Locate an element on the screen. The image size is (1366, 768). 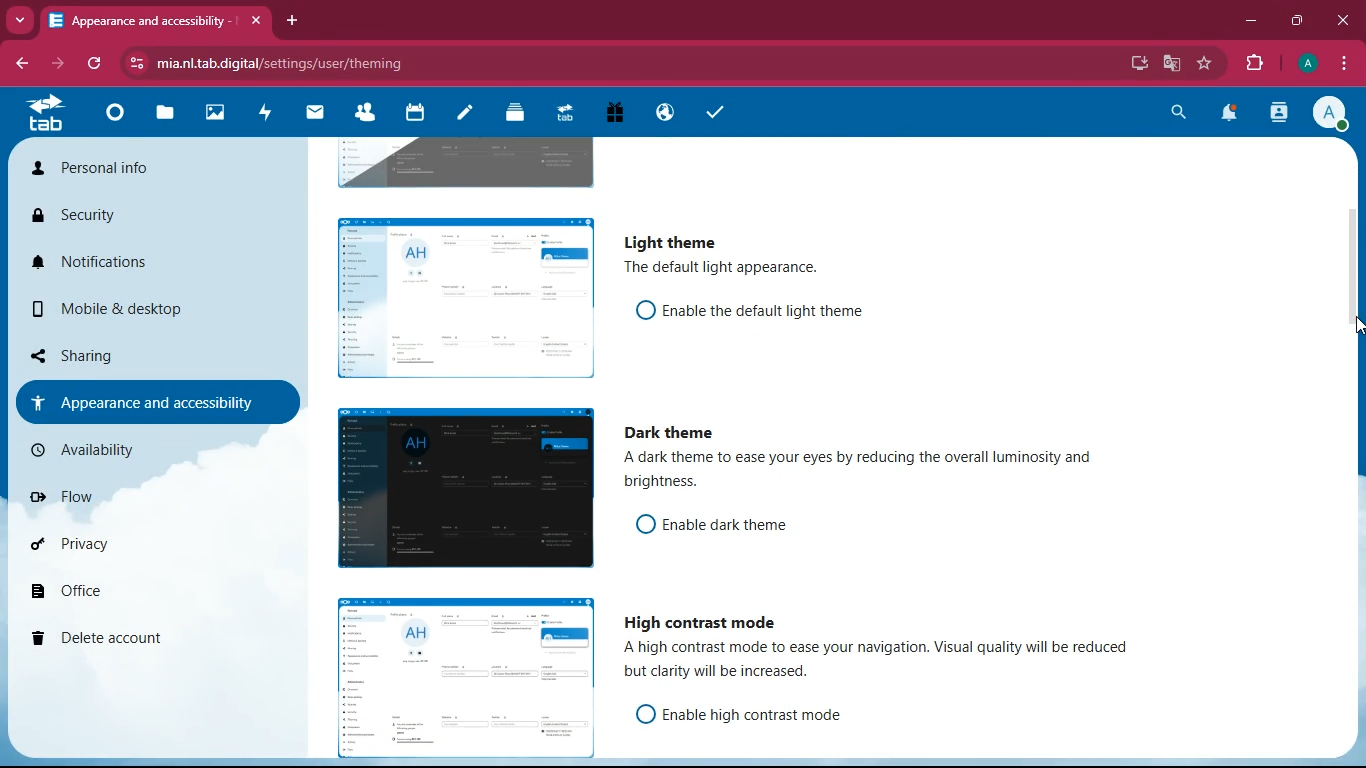
security is located at coordinates (100, 217).